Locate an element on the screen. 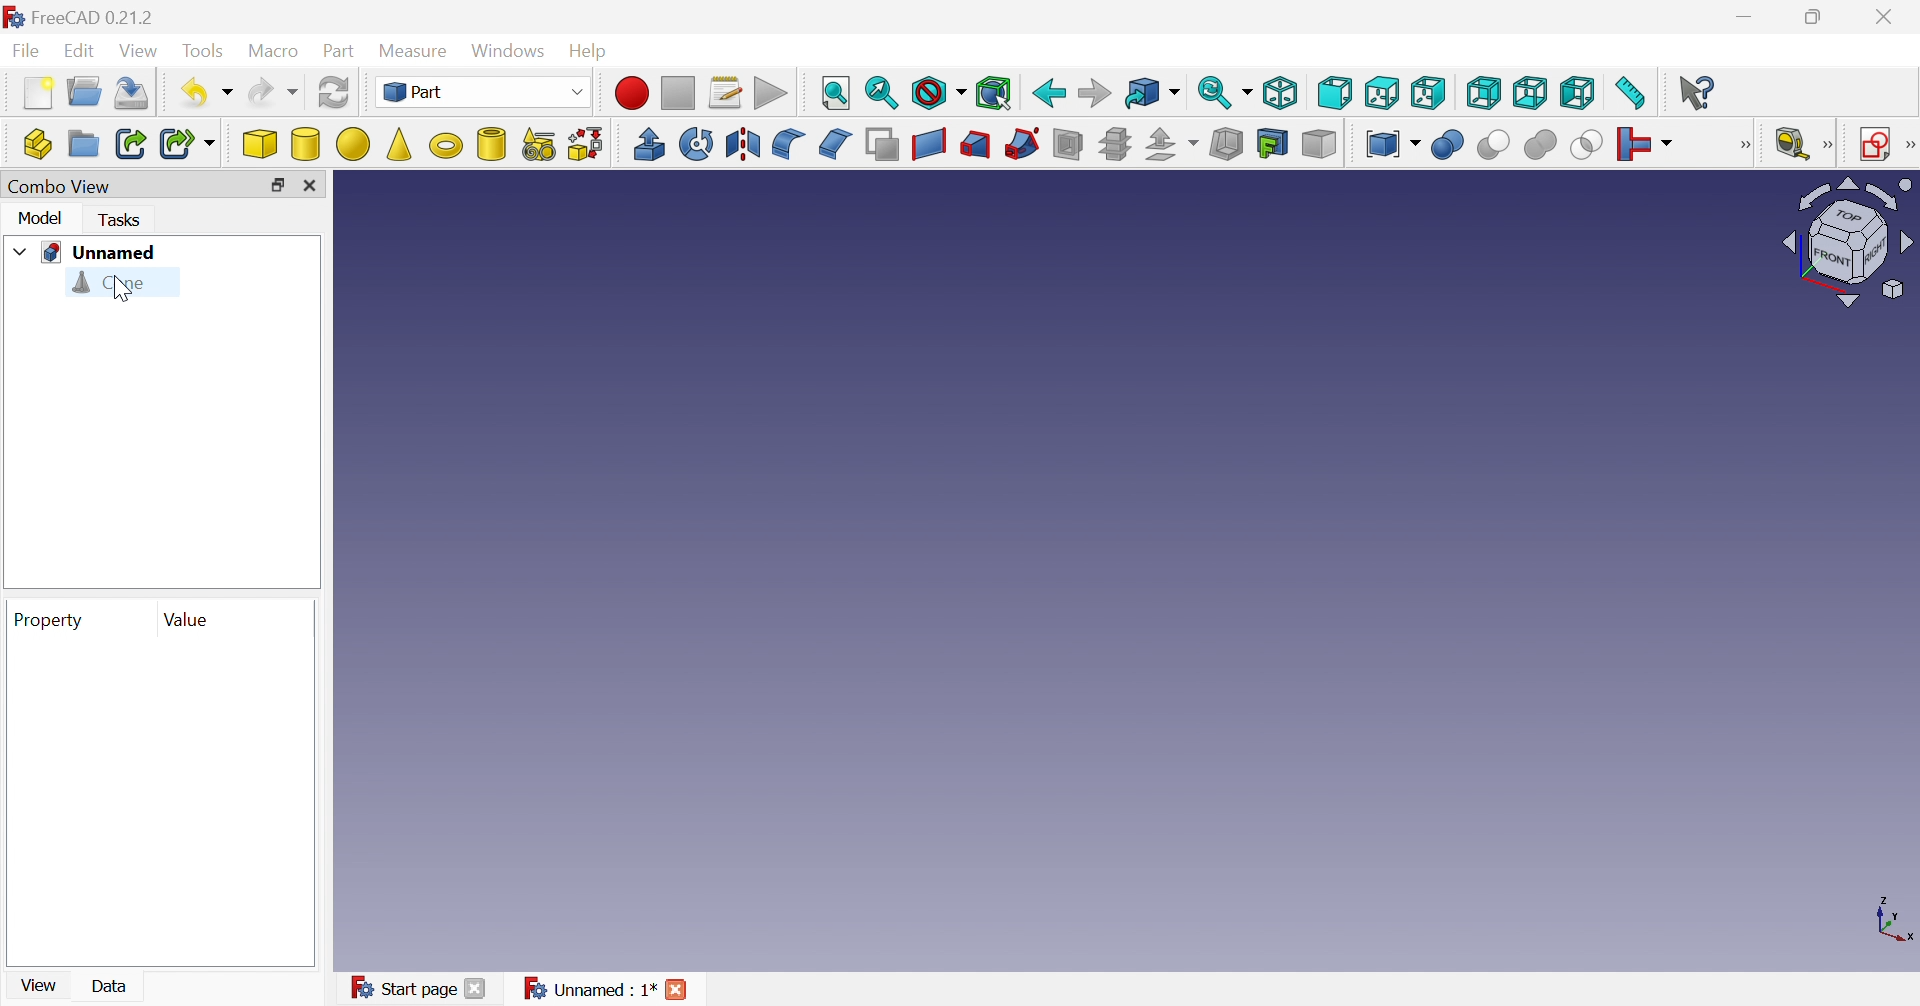 The height and width of the screenshot is (1006, 1920). Fillet is located at coordinates (790, 146).